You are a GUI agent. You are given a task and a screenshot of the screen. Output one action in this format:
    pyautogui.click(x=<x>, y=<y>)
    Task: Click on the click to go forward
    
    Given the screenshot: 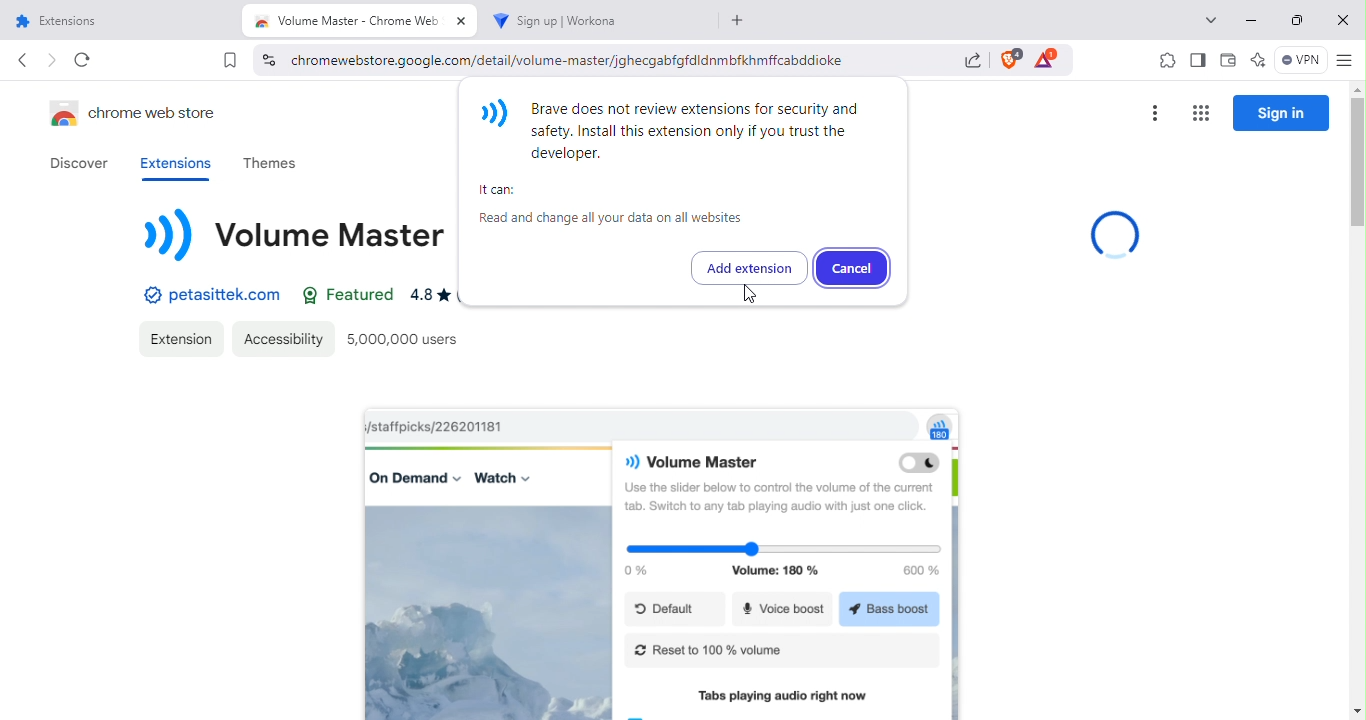 What is the action you would take?
    pyautogui.click(x=52, y=60)
    